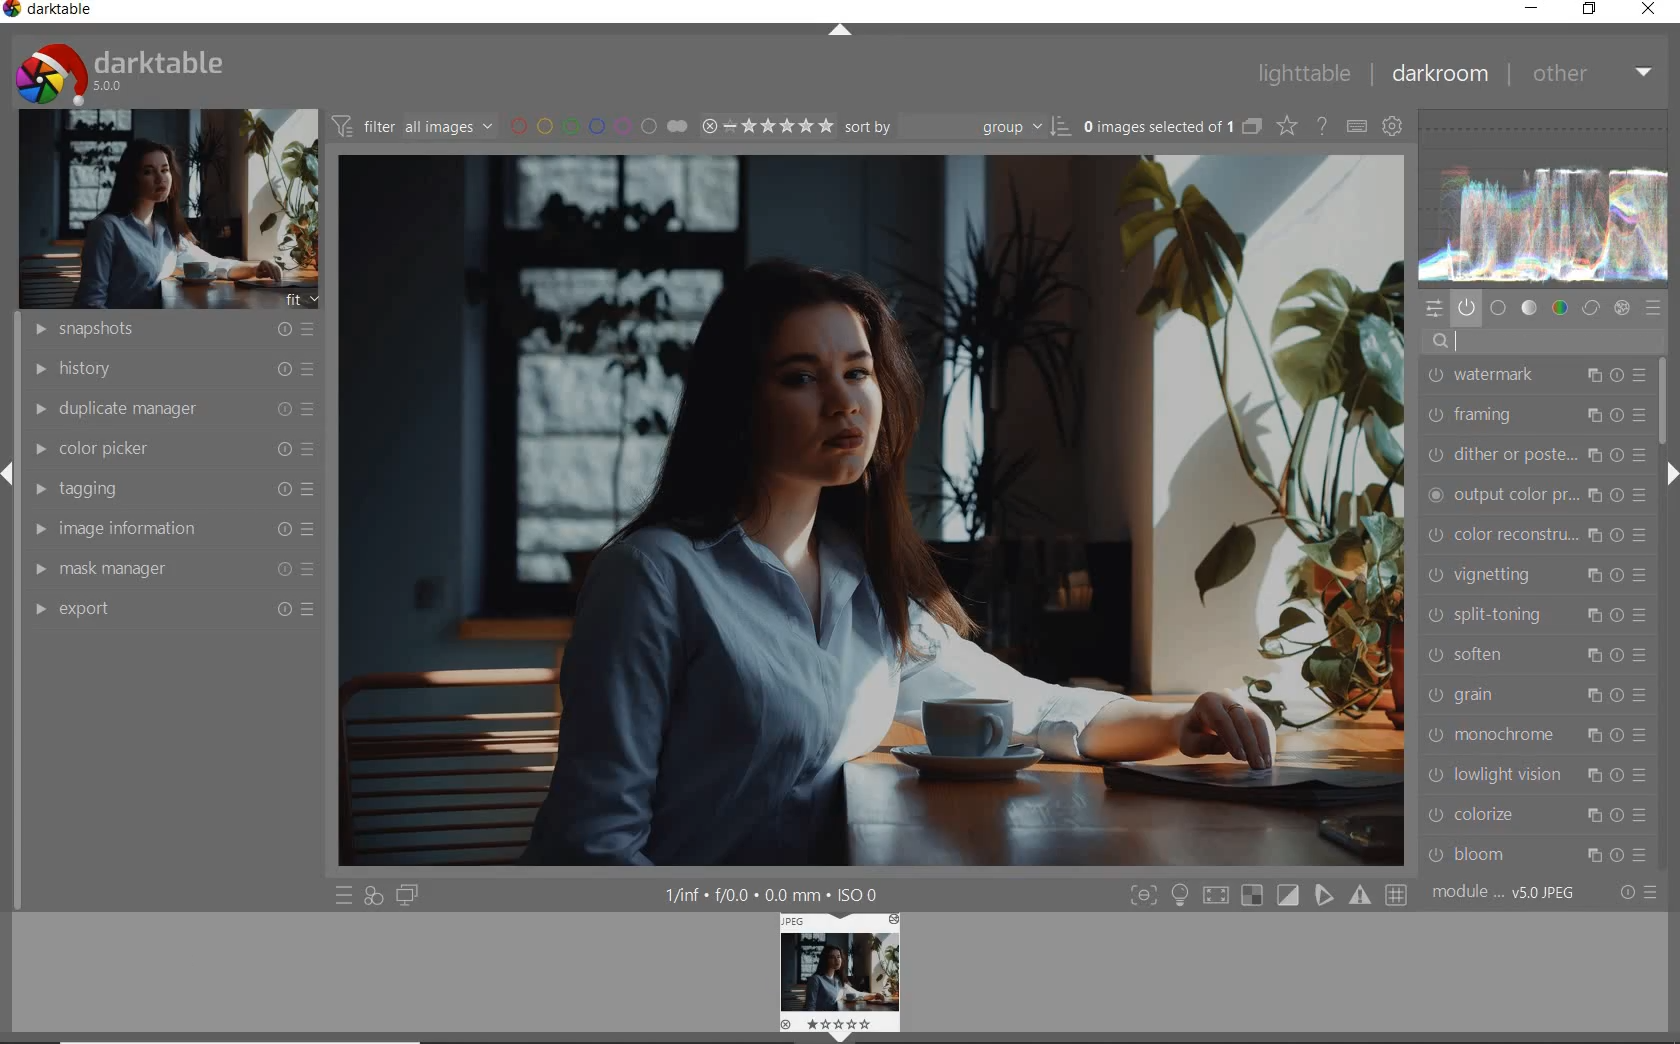 This screenshot has height=1044, width=1680. Describe the element at coordinates (1250, 127) in the screenshot. I see `collapse grouped images` at that location.